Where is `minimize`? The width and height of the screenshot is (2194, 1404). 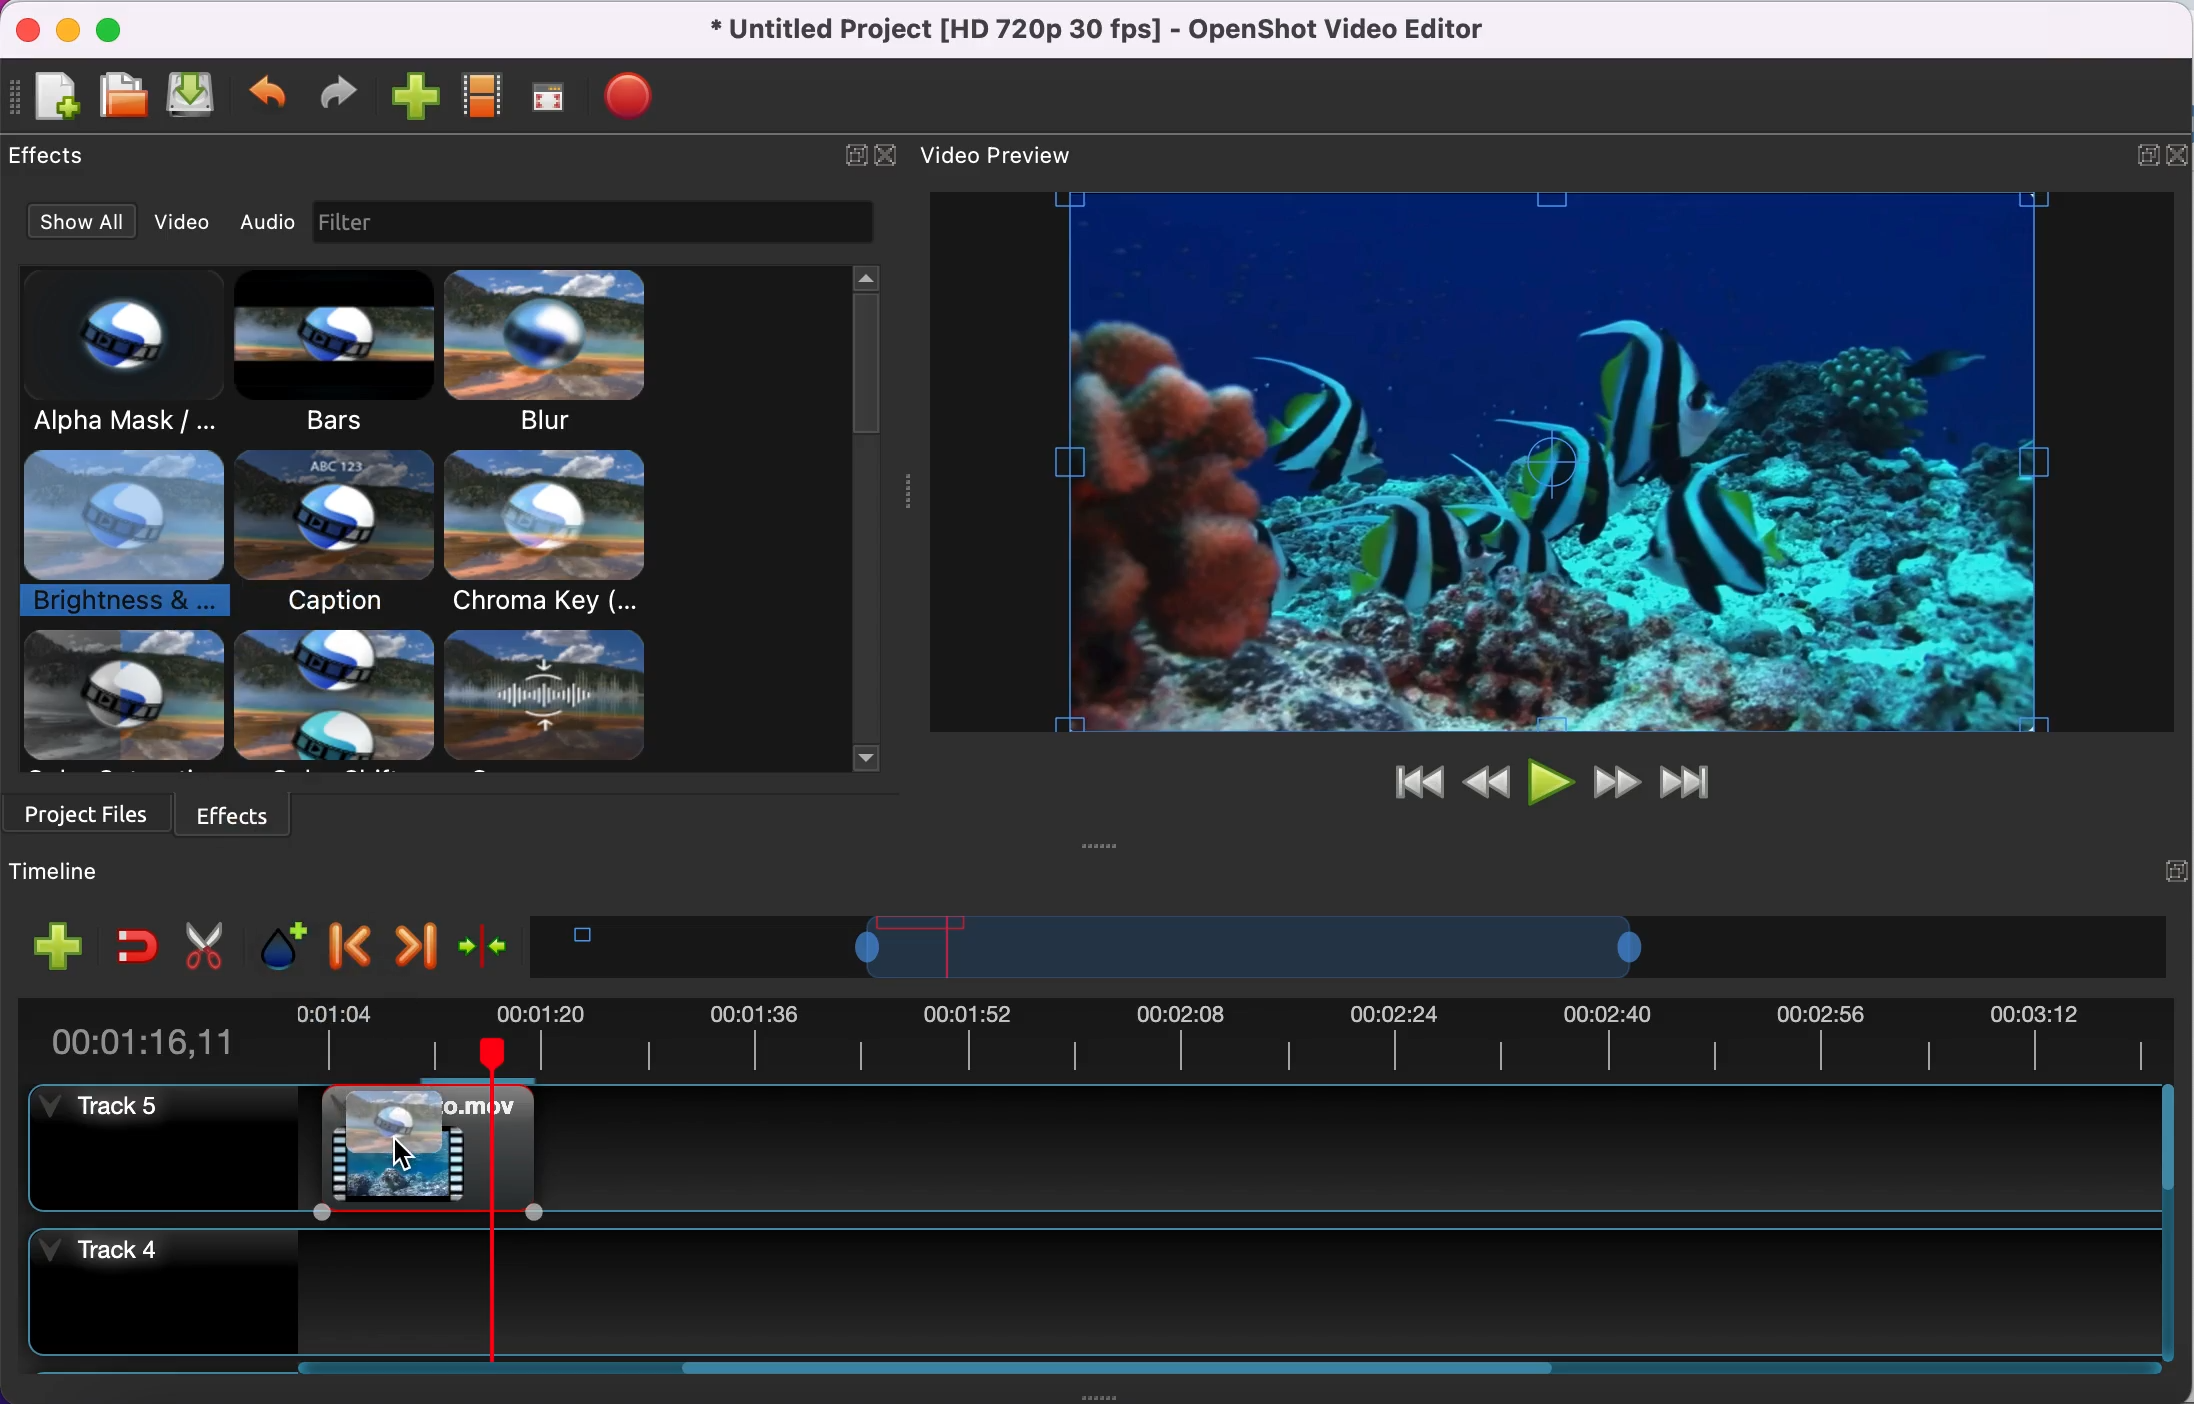
minimize is located at coordinates (69, 26).